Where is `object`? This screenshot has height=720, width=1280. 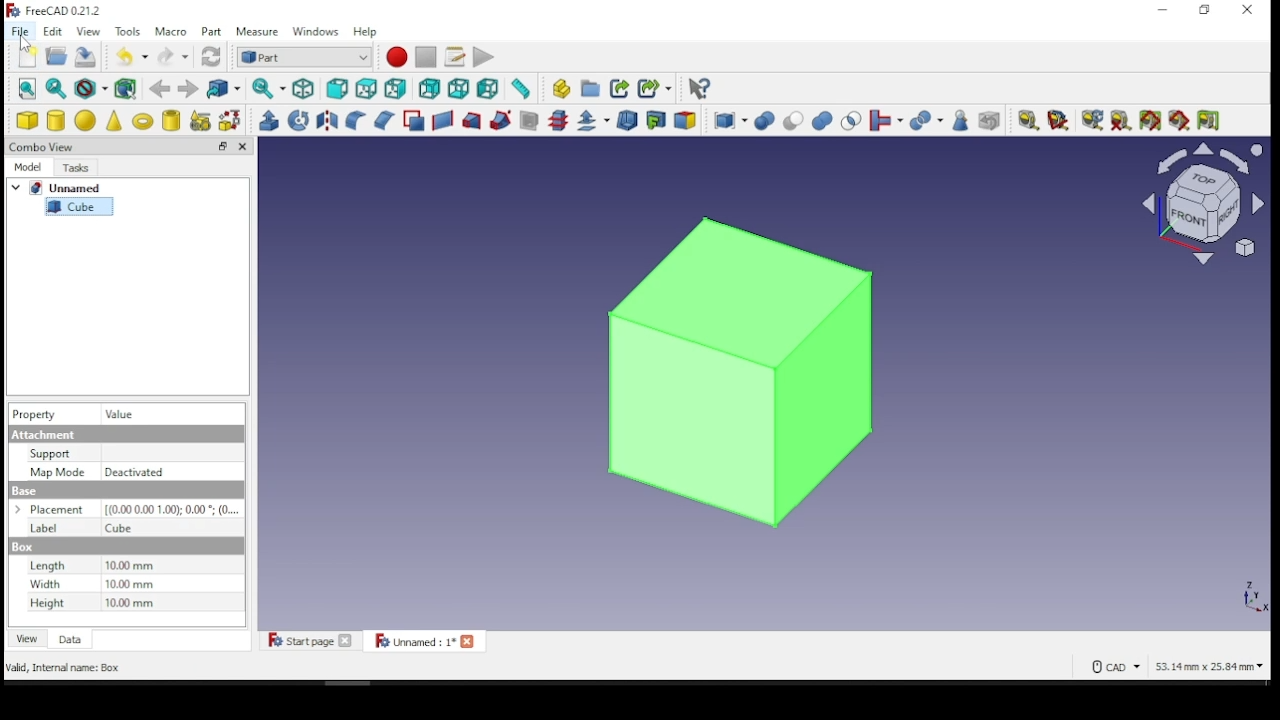 object is located at coordinates (740, 367).